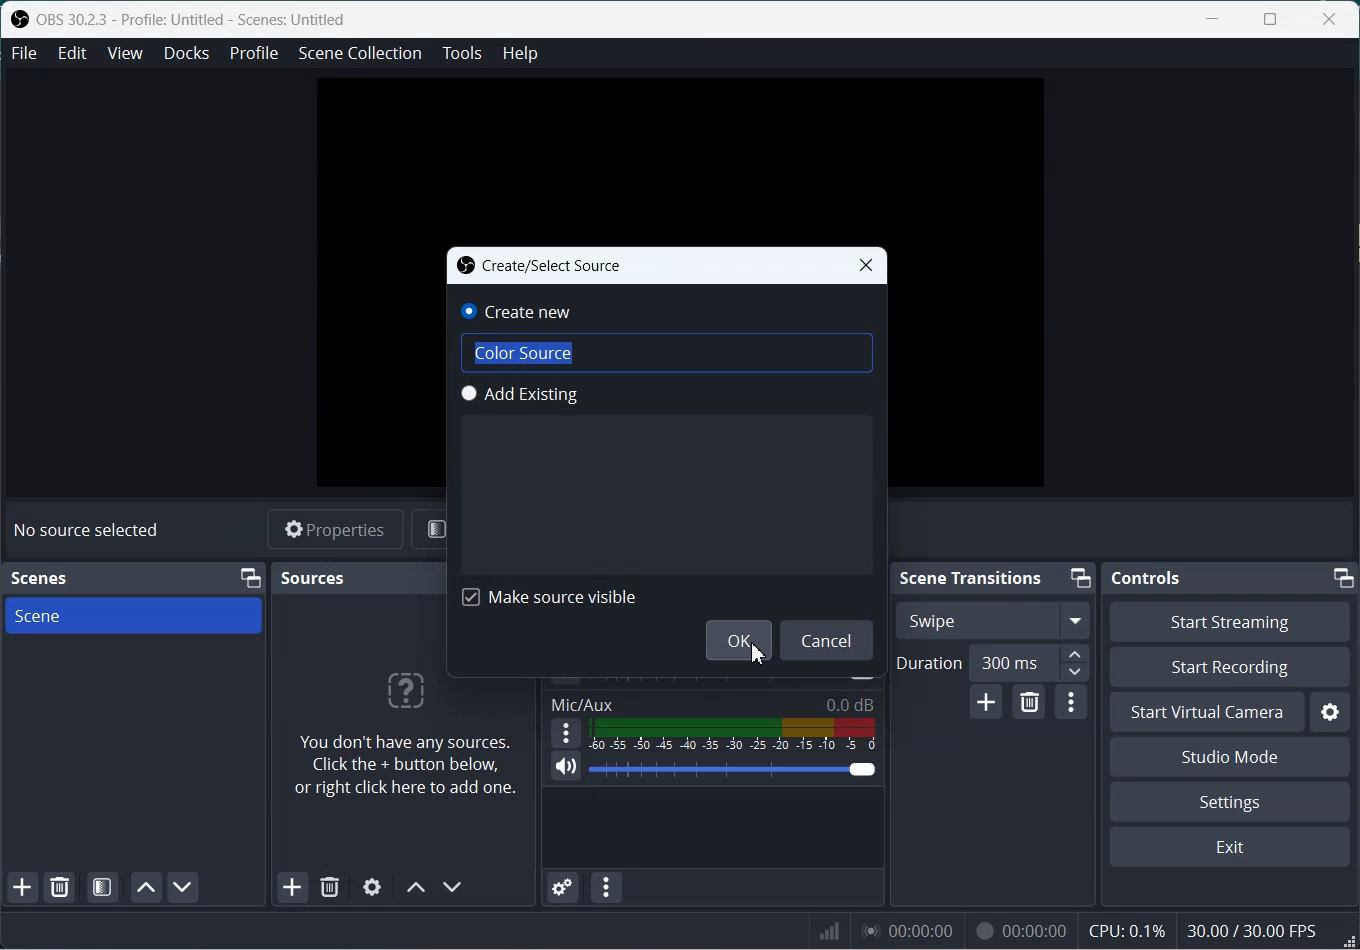 The height and width of the screenshot is (950, 1360). What do you see at coordinates (415, 888) in the screenshot?
I see `Move source up` at bounding box center [415, 888].